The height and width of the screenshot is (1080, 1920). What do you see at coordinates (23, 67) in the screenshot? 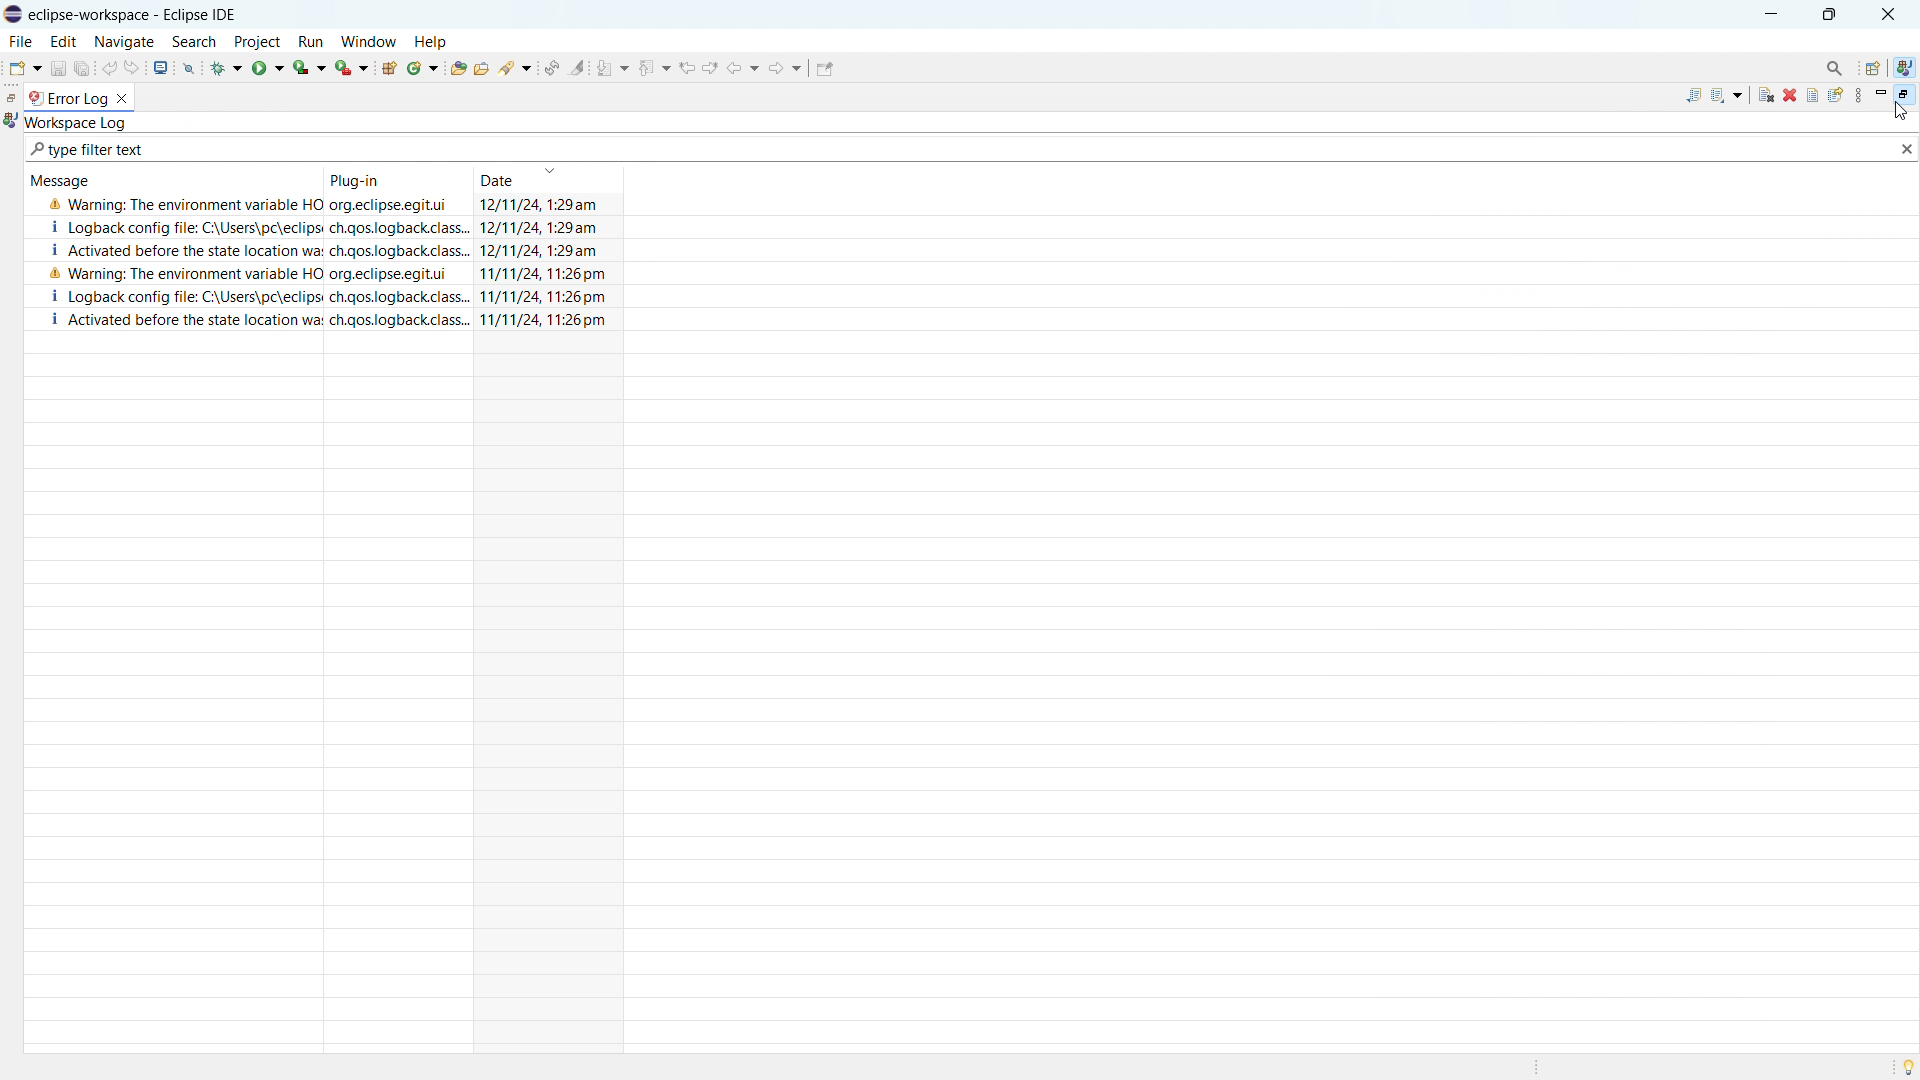
I see `new` at bounding box center [23, 67].